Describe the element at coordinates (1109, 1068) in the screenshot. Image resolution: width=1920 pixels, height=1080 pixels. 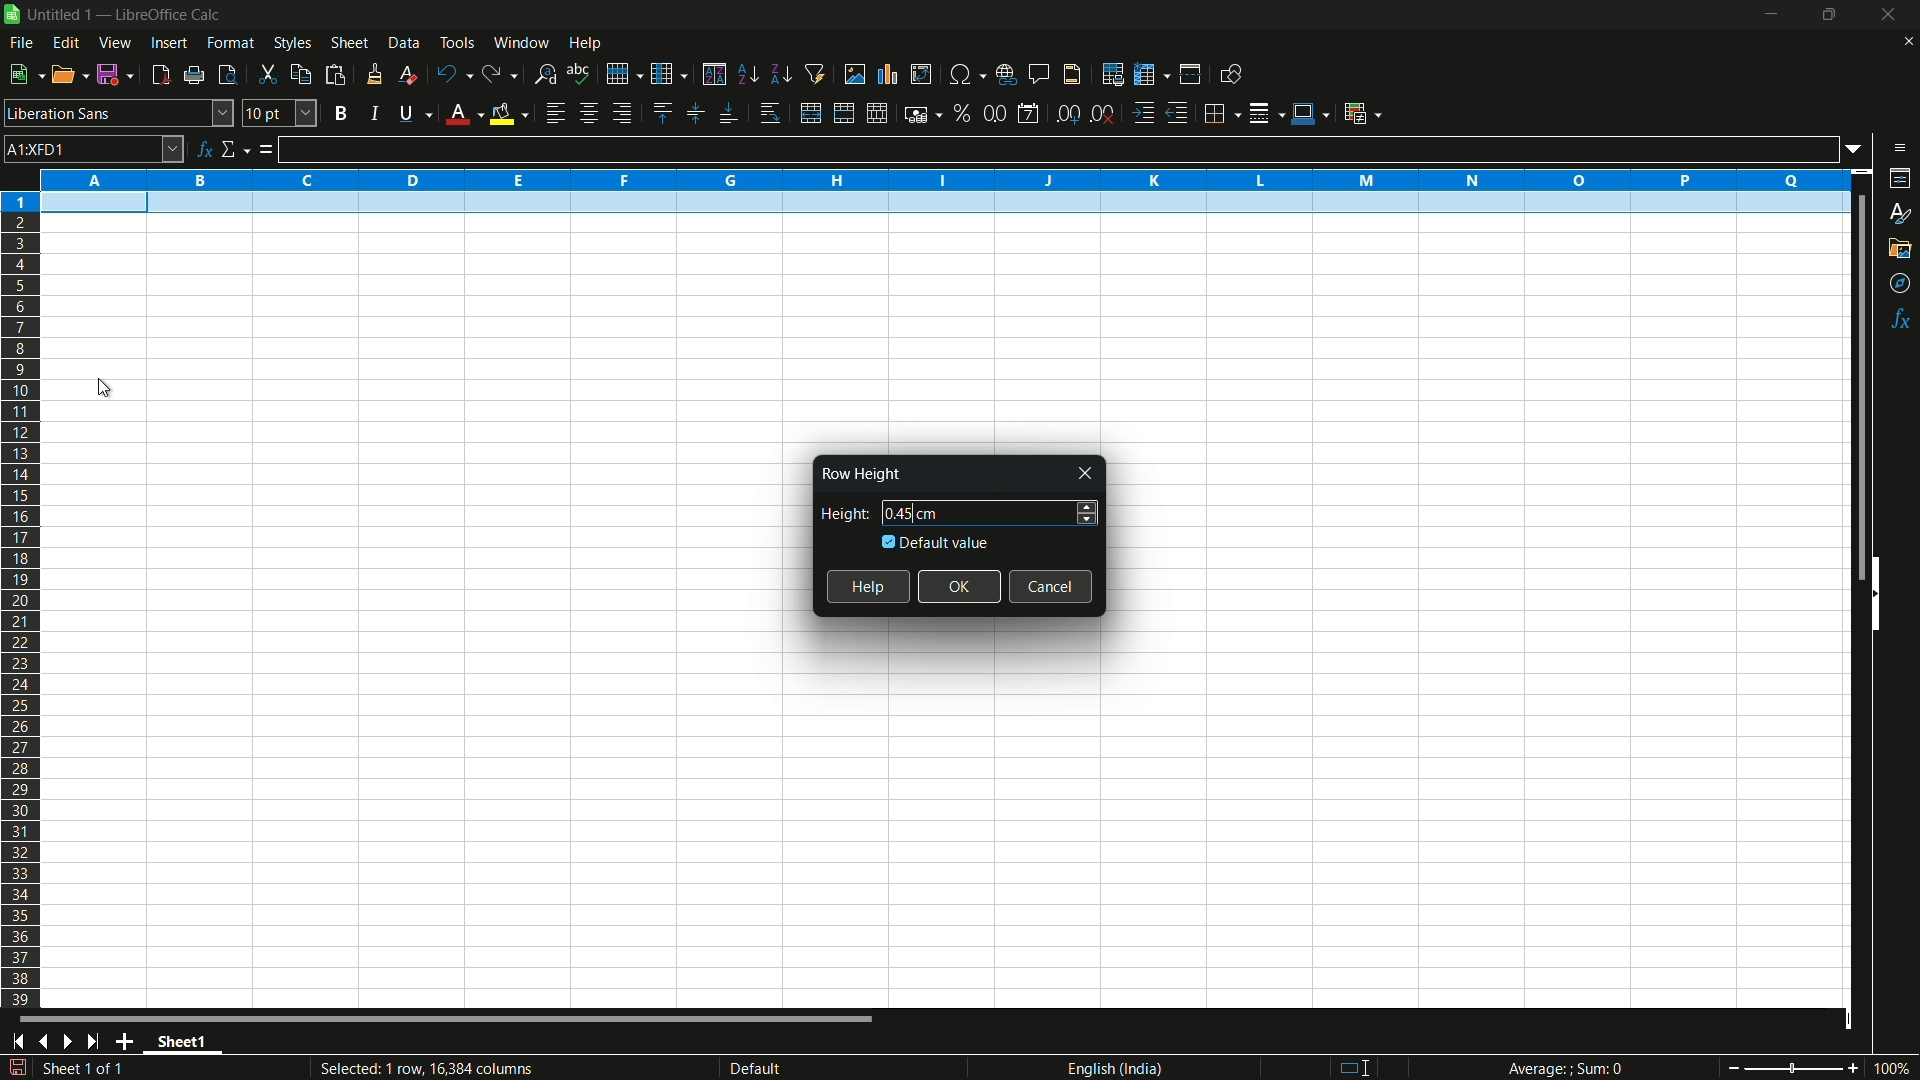
I see `language english(india)` at that location.